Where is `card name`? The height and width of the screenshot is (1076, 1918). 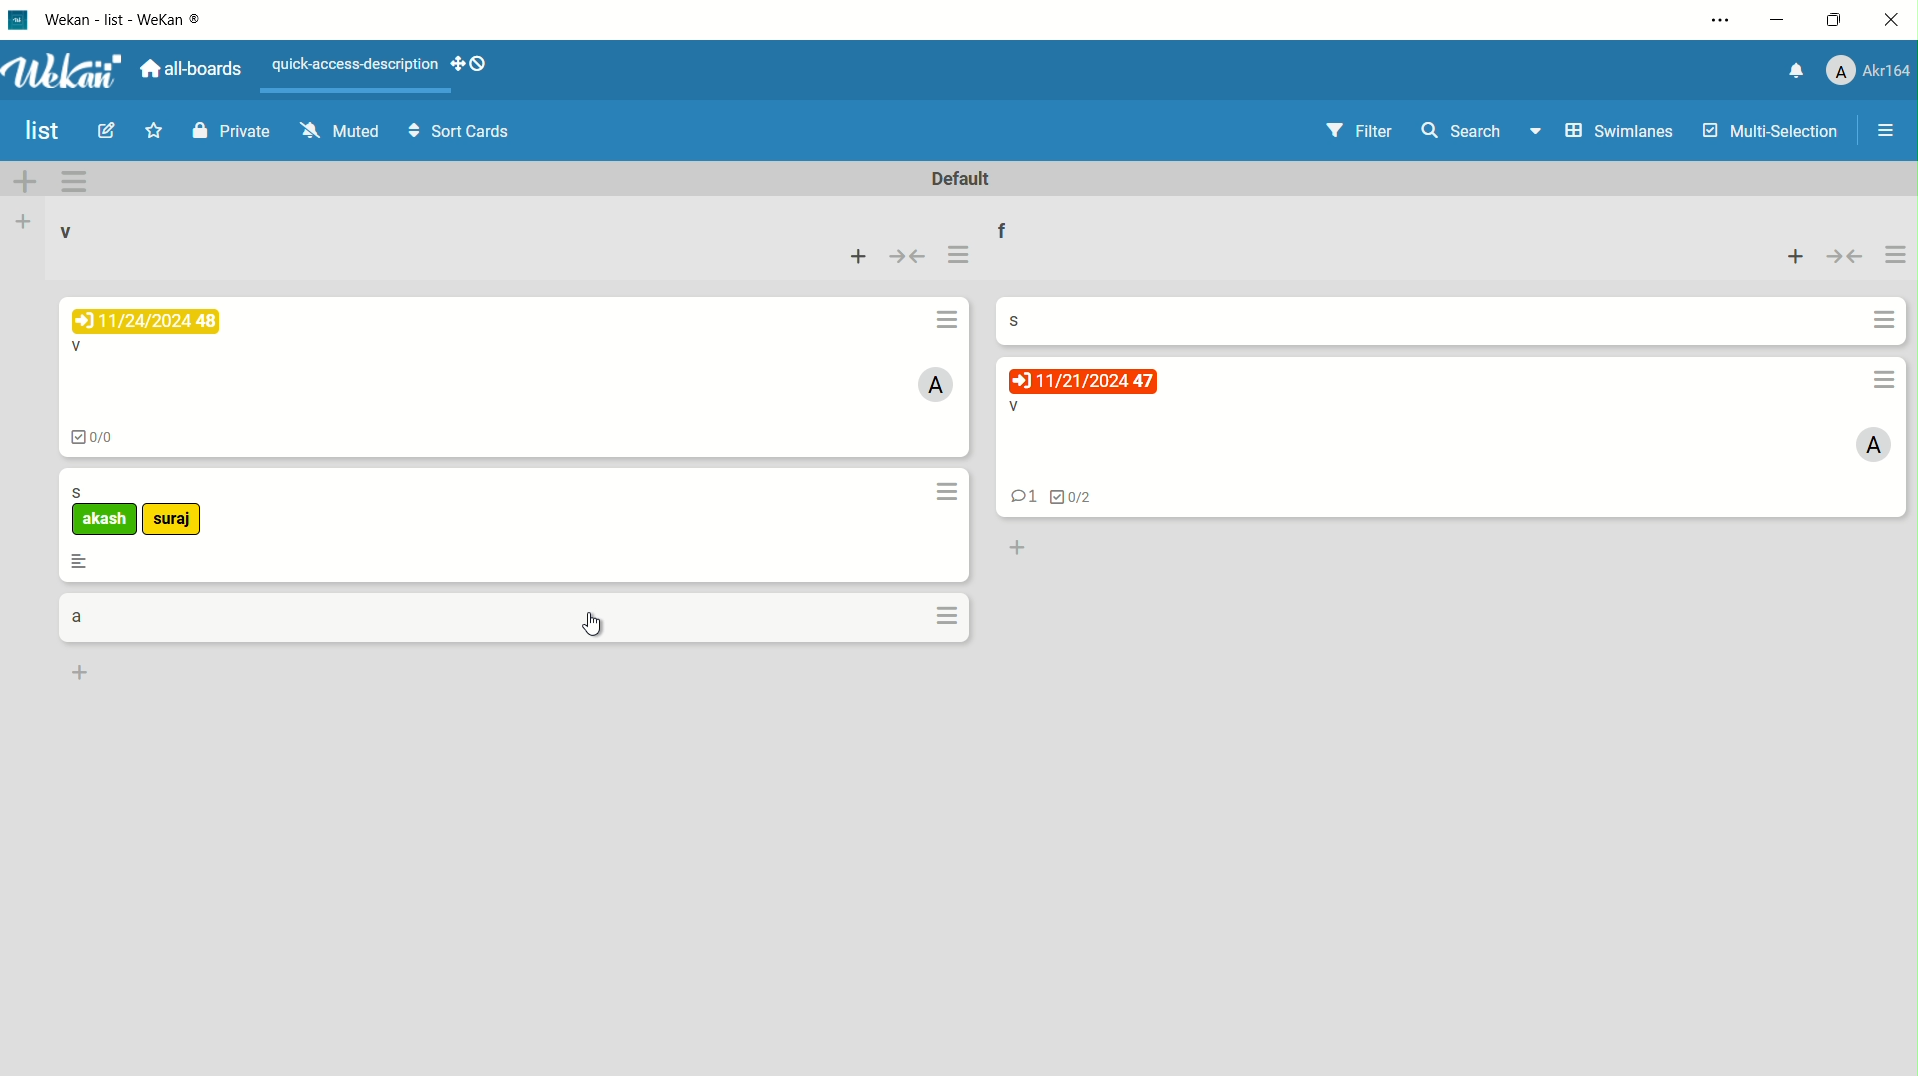 card name is located at coordinates (77, 345).